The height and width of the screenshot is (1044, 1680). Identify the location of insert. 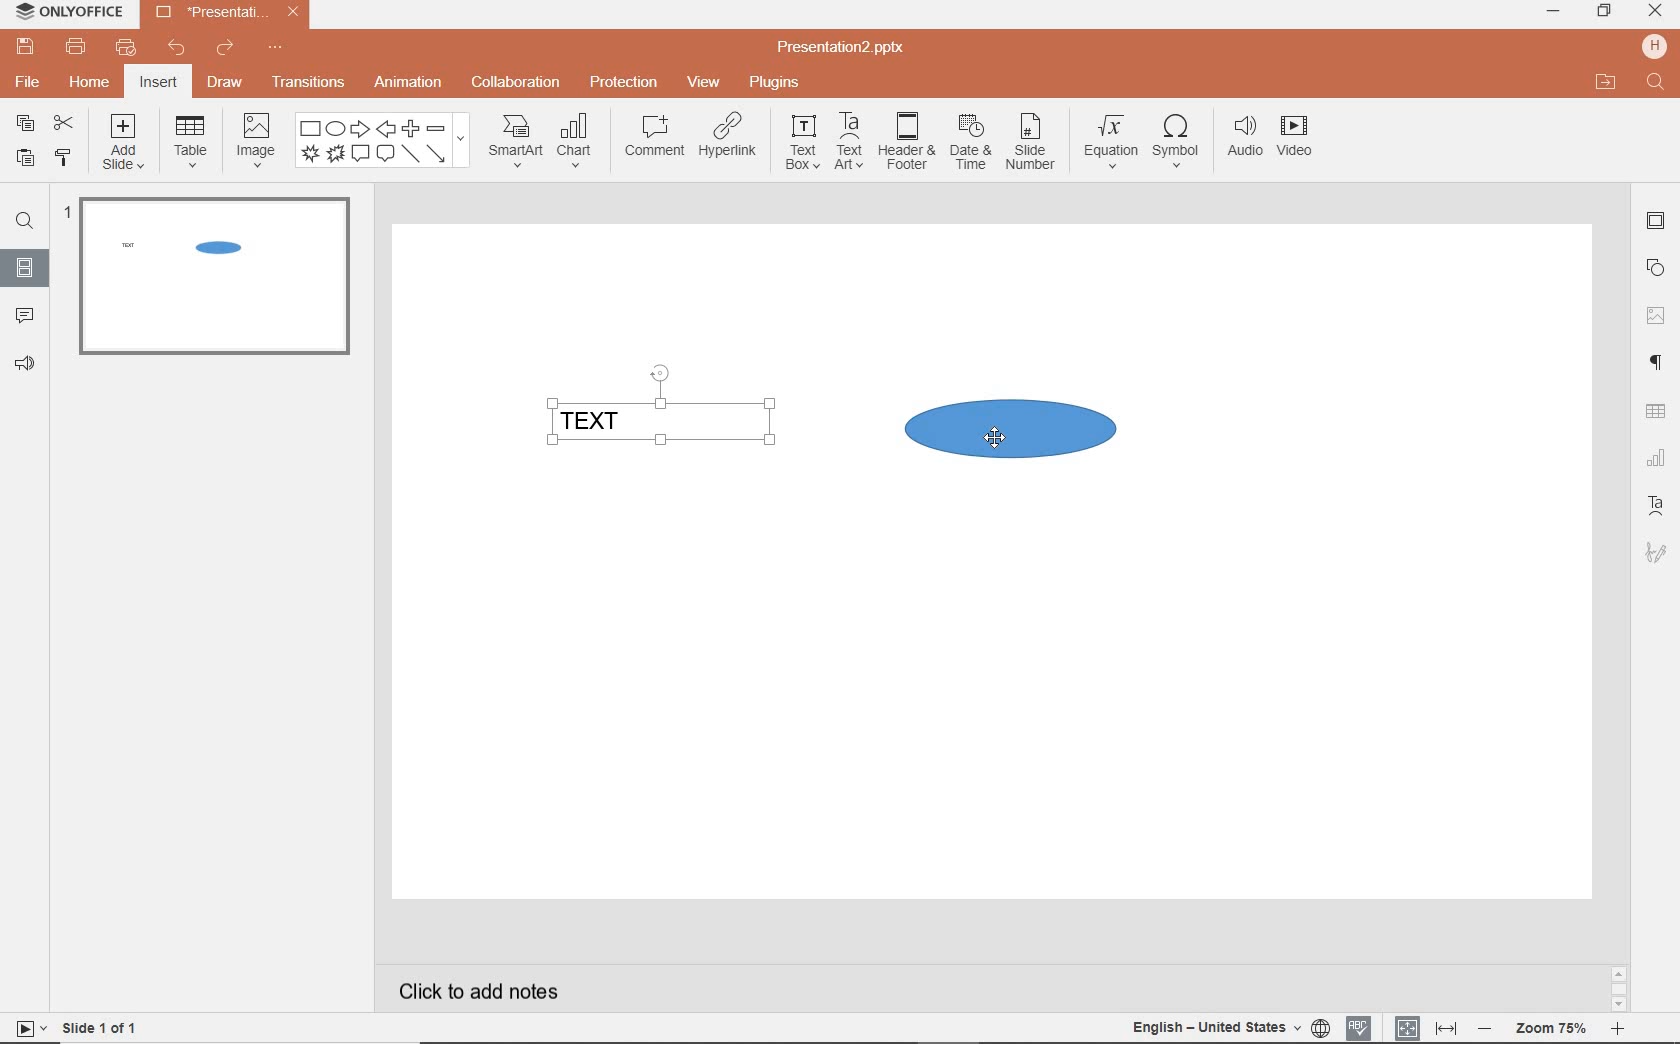
(160, 83).